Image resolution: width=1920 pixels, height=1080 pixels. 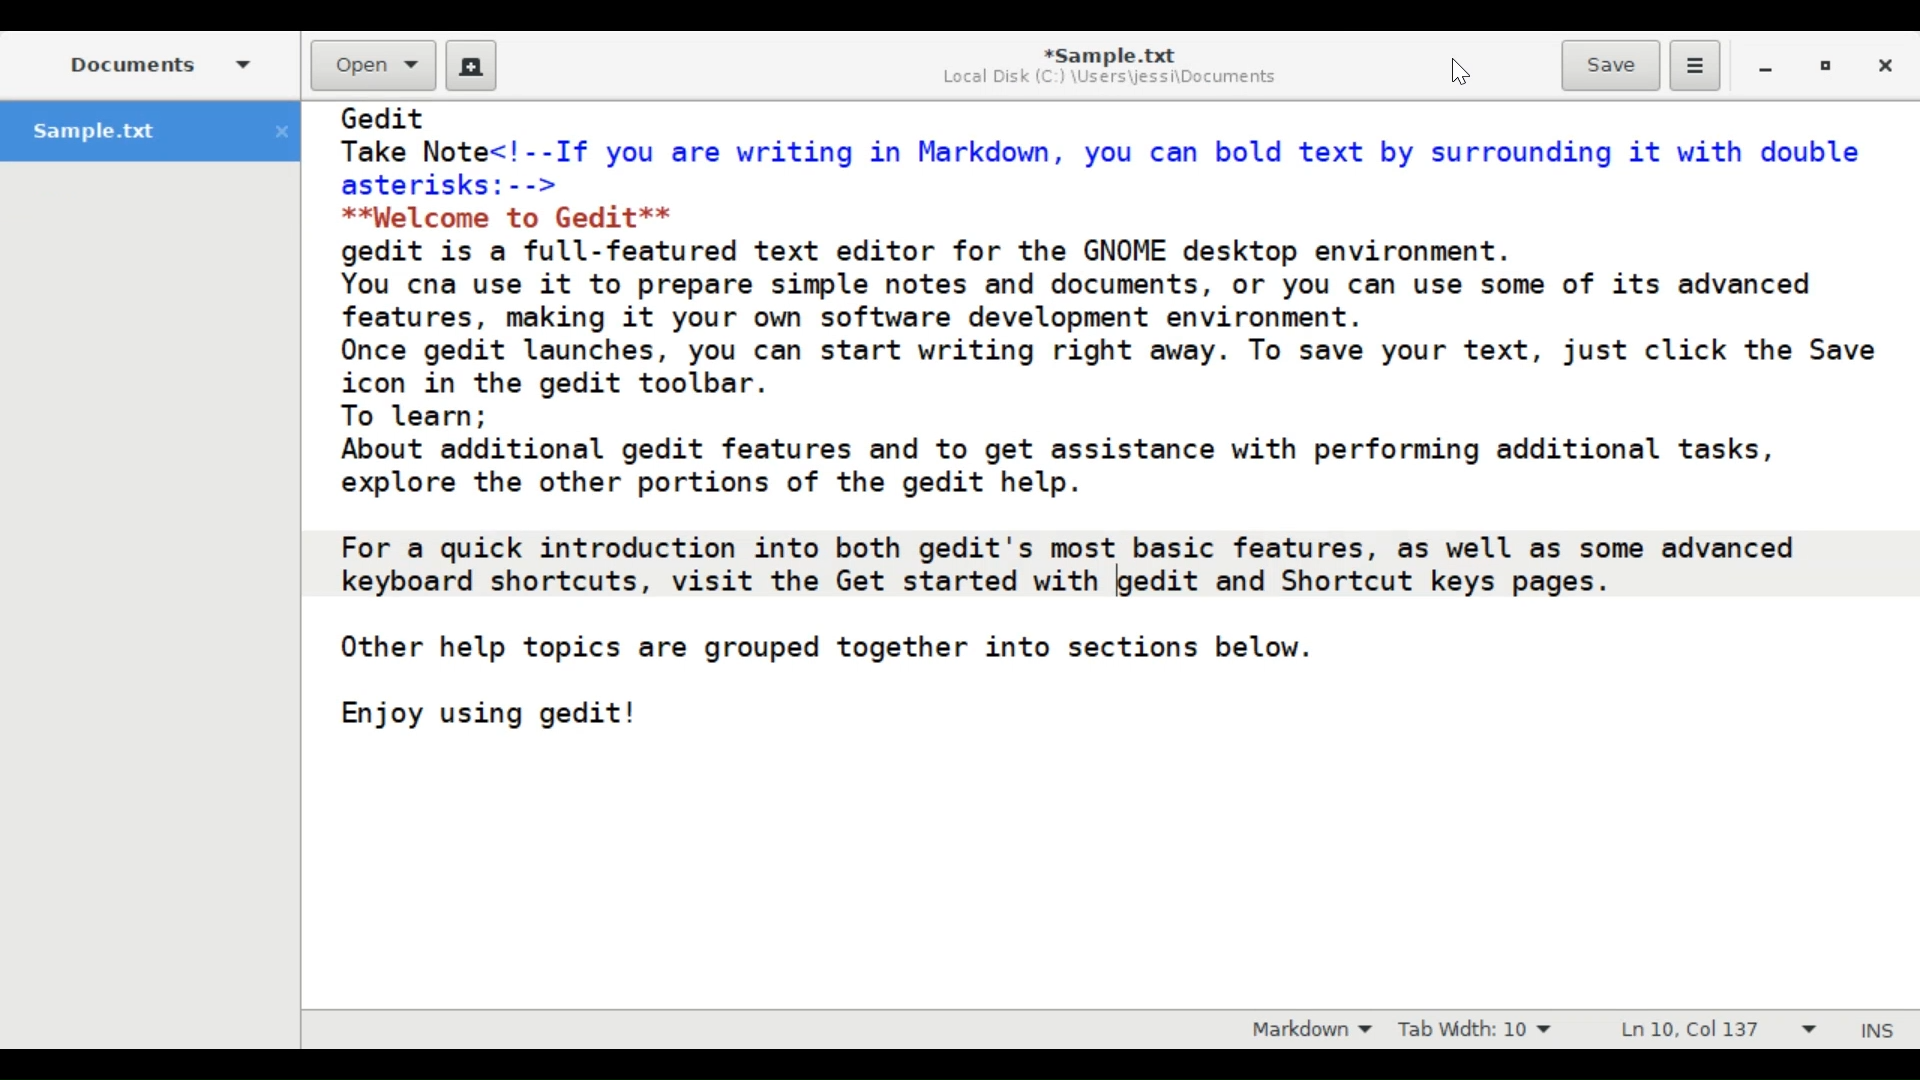 I want to click on Open, so click(x=374, y=65).